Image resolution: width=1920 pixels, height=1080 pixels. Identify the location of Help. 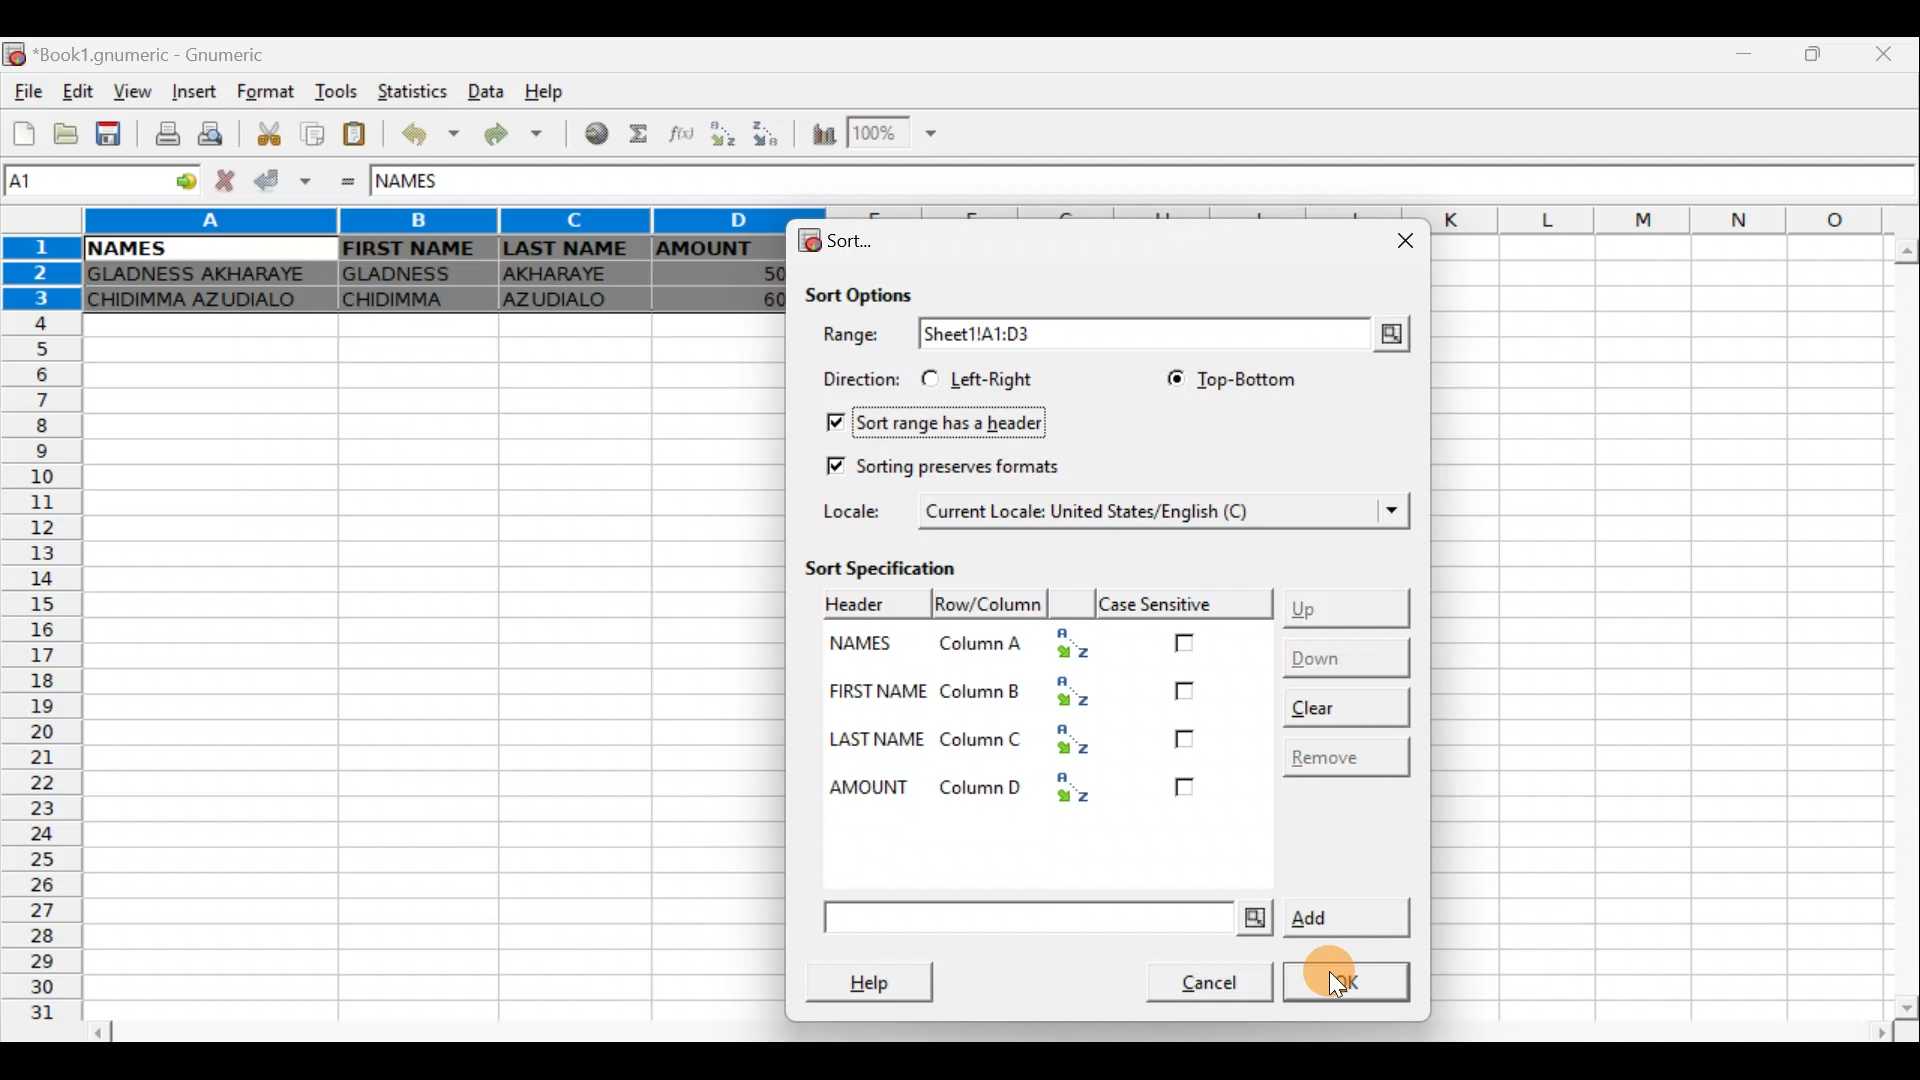
(880, 980).